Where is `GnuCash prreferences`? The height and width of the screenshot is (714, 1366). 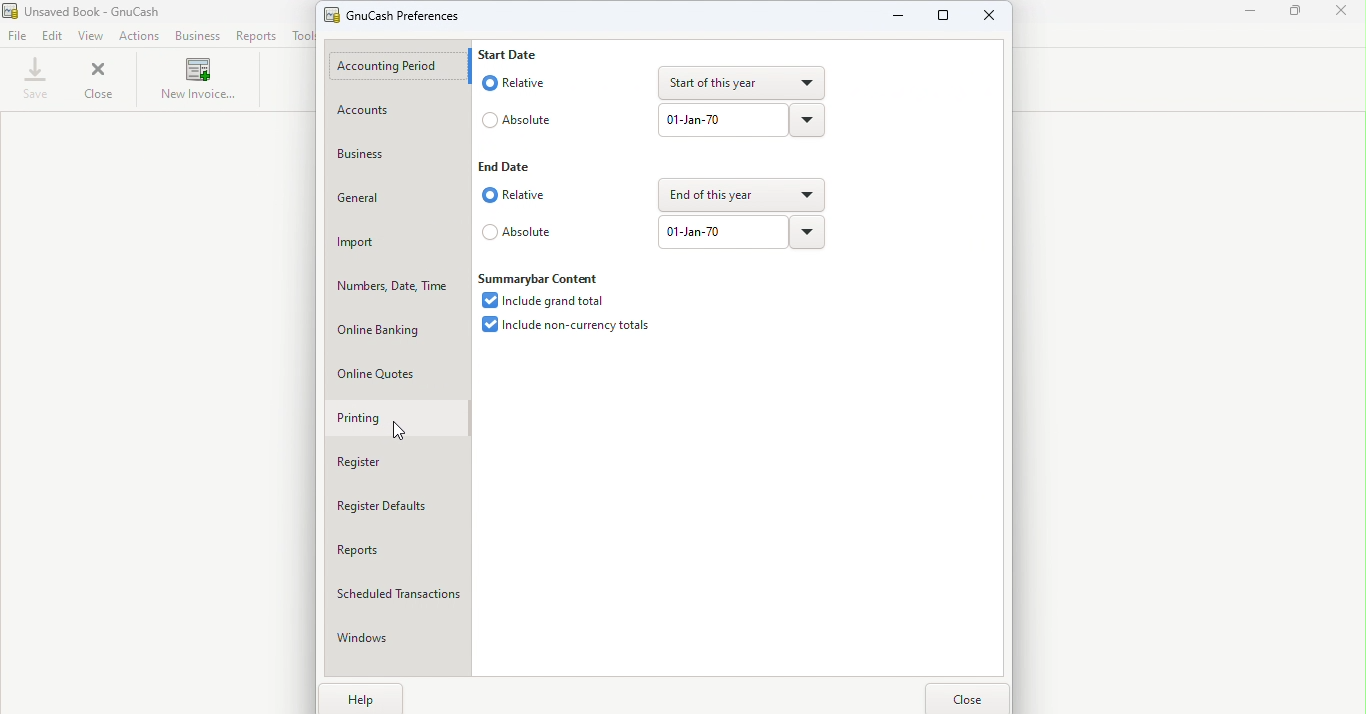
GnuCash prreferences is located at coordinates (405, 15).